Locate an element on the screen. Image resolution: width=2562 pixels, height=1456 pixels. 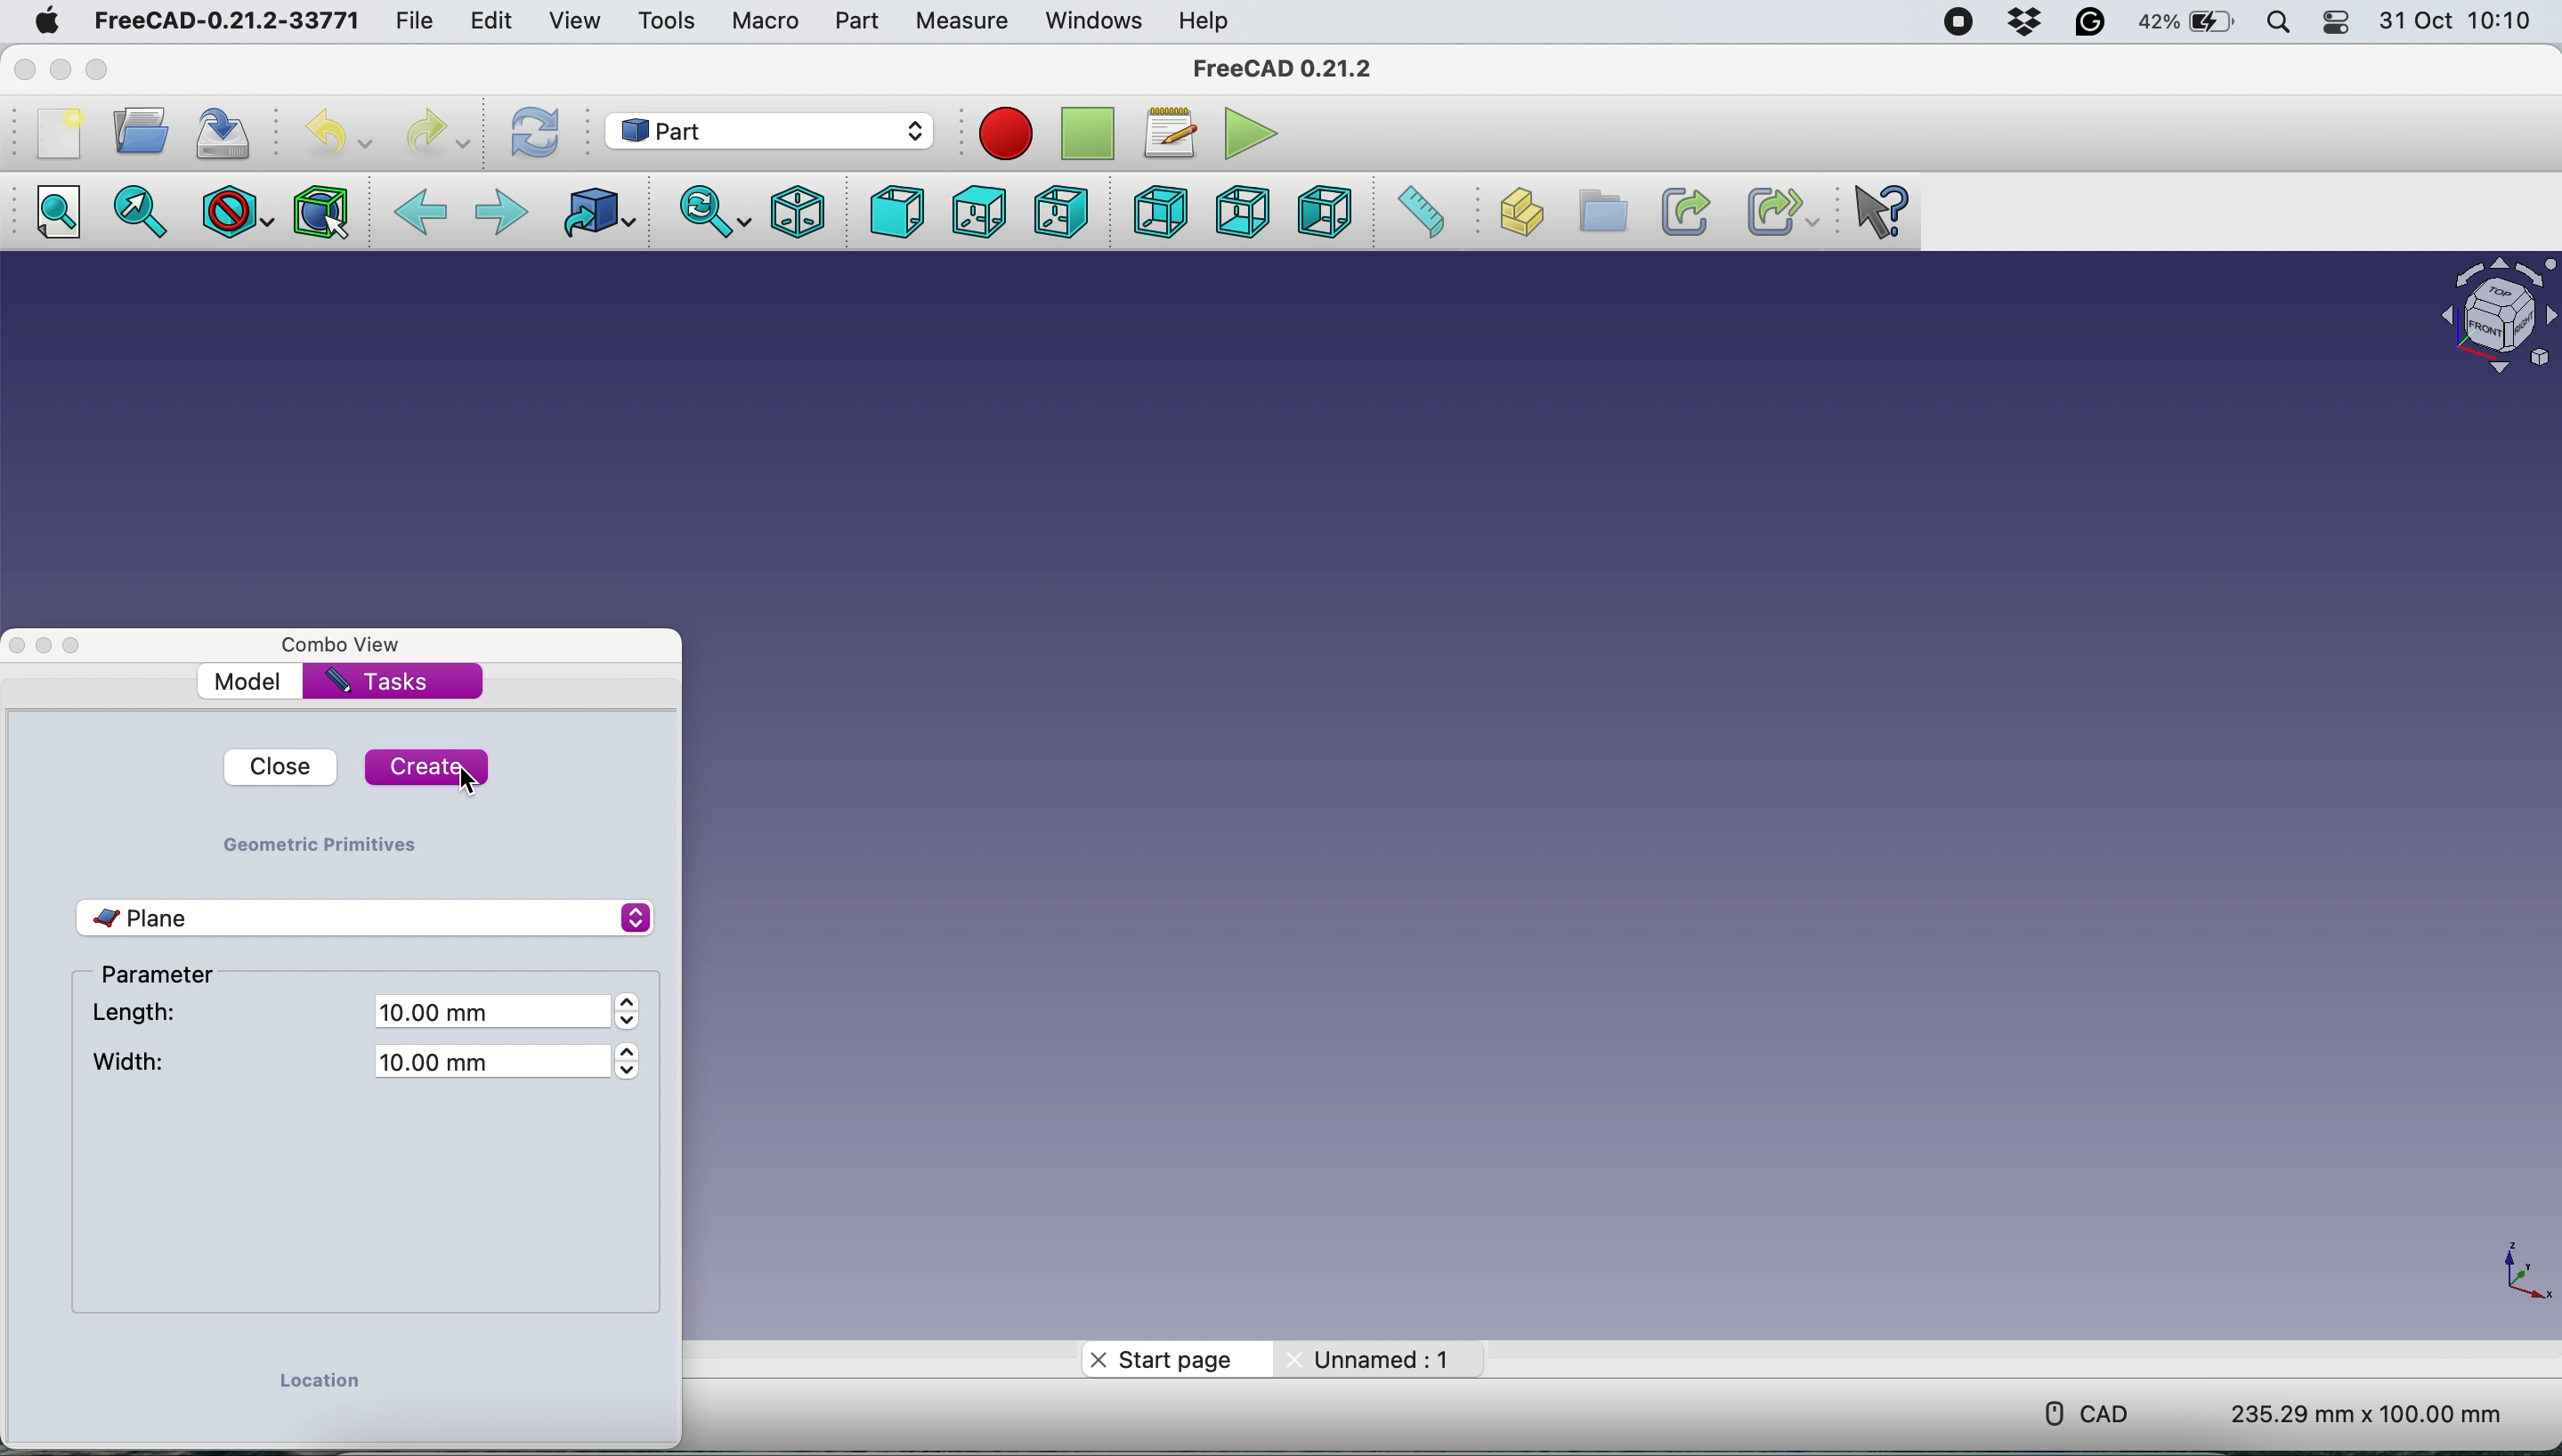
Forward is located at coordinates (503, 211).